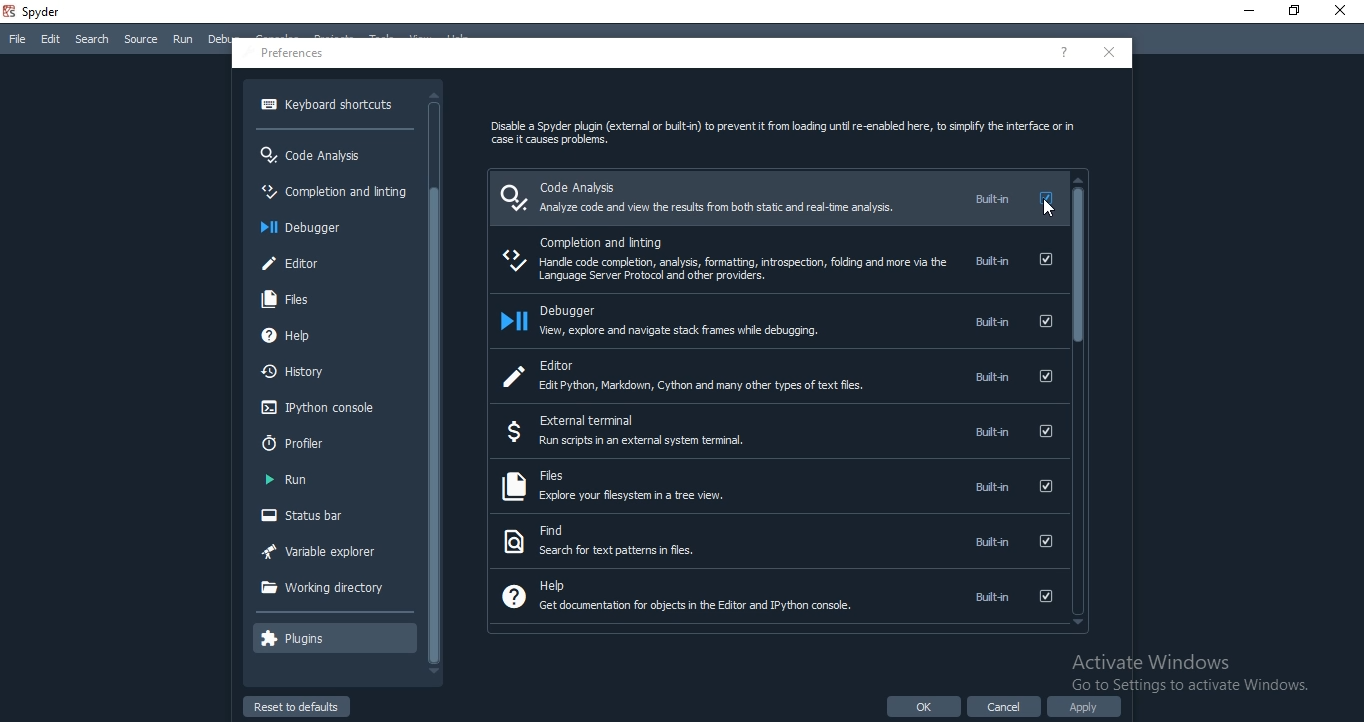 The width and height of the screenshot is (1364, 722). Describe the element at coordinates (183, 41) in the screenshot. I see `Run` at that location.